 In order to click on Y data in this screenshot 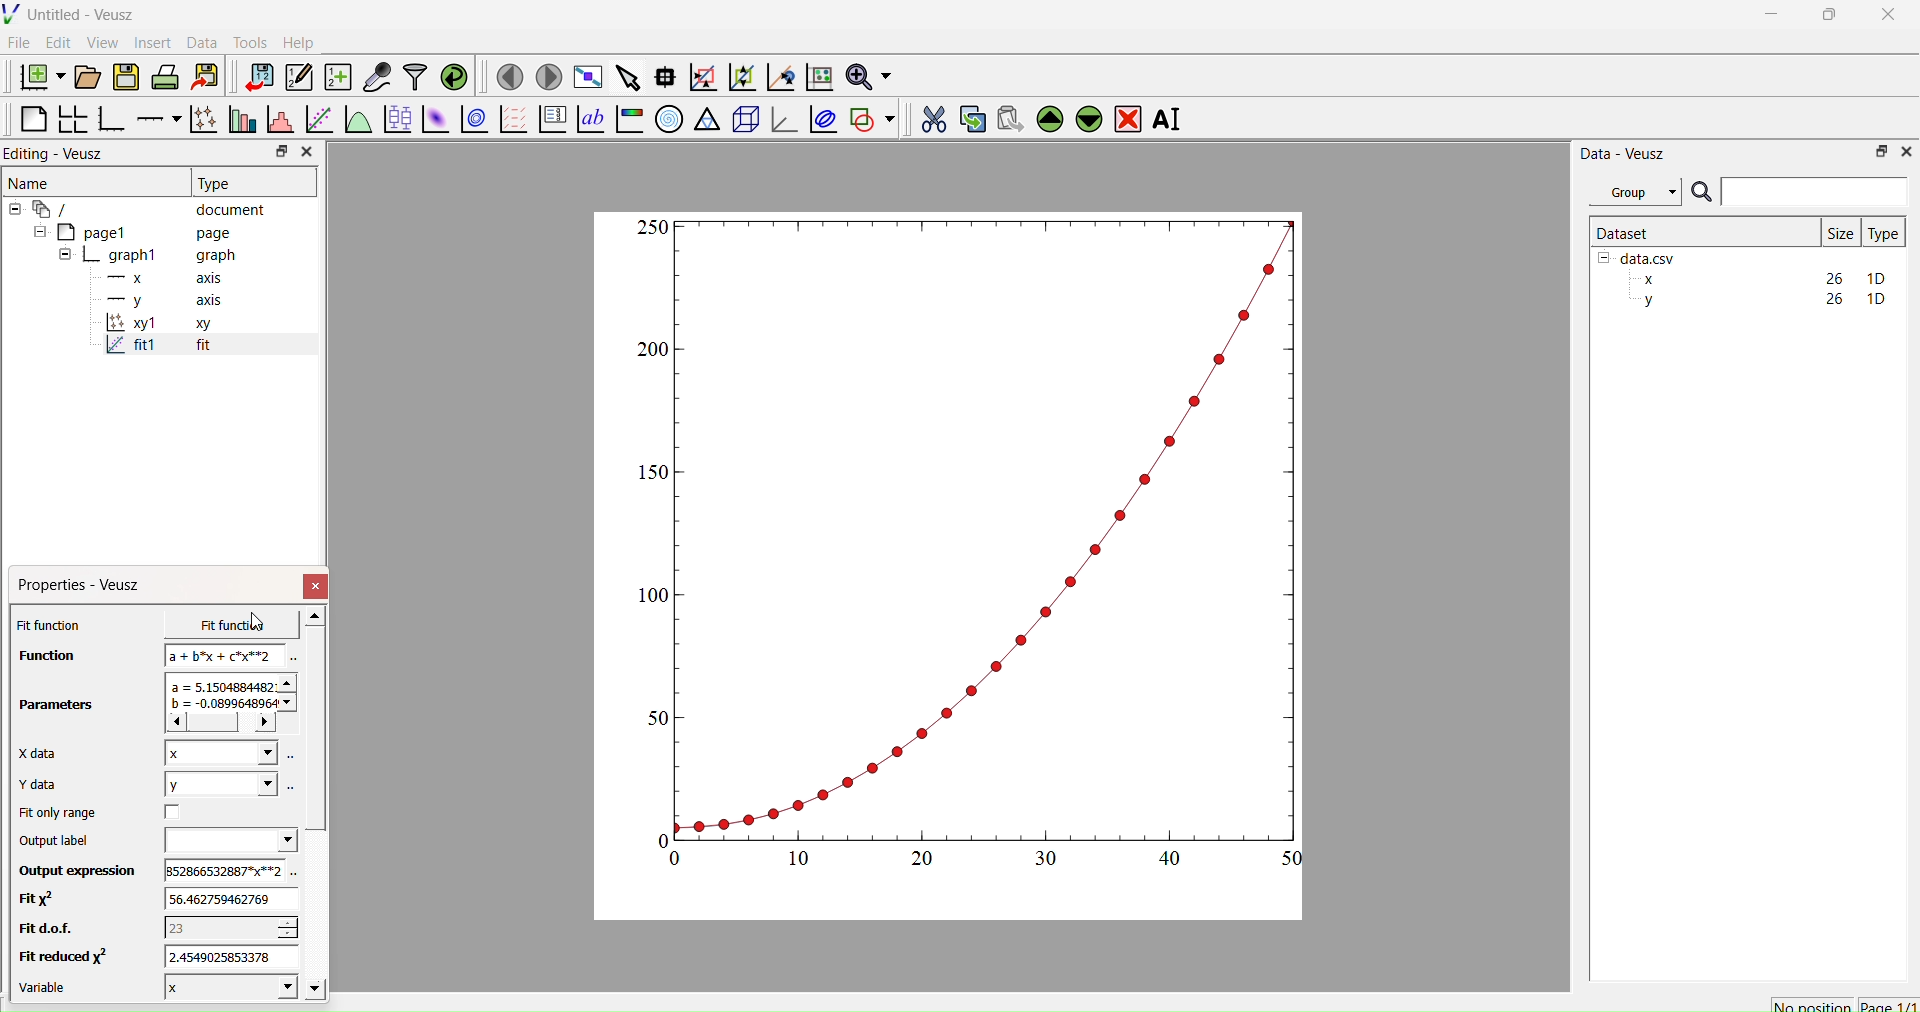, I will do `click(50, 785)`.